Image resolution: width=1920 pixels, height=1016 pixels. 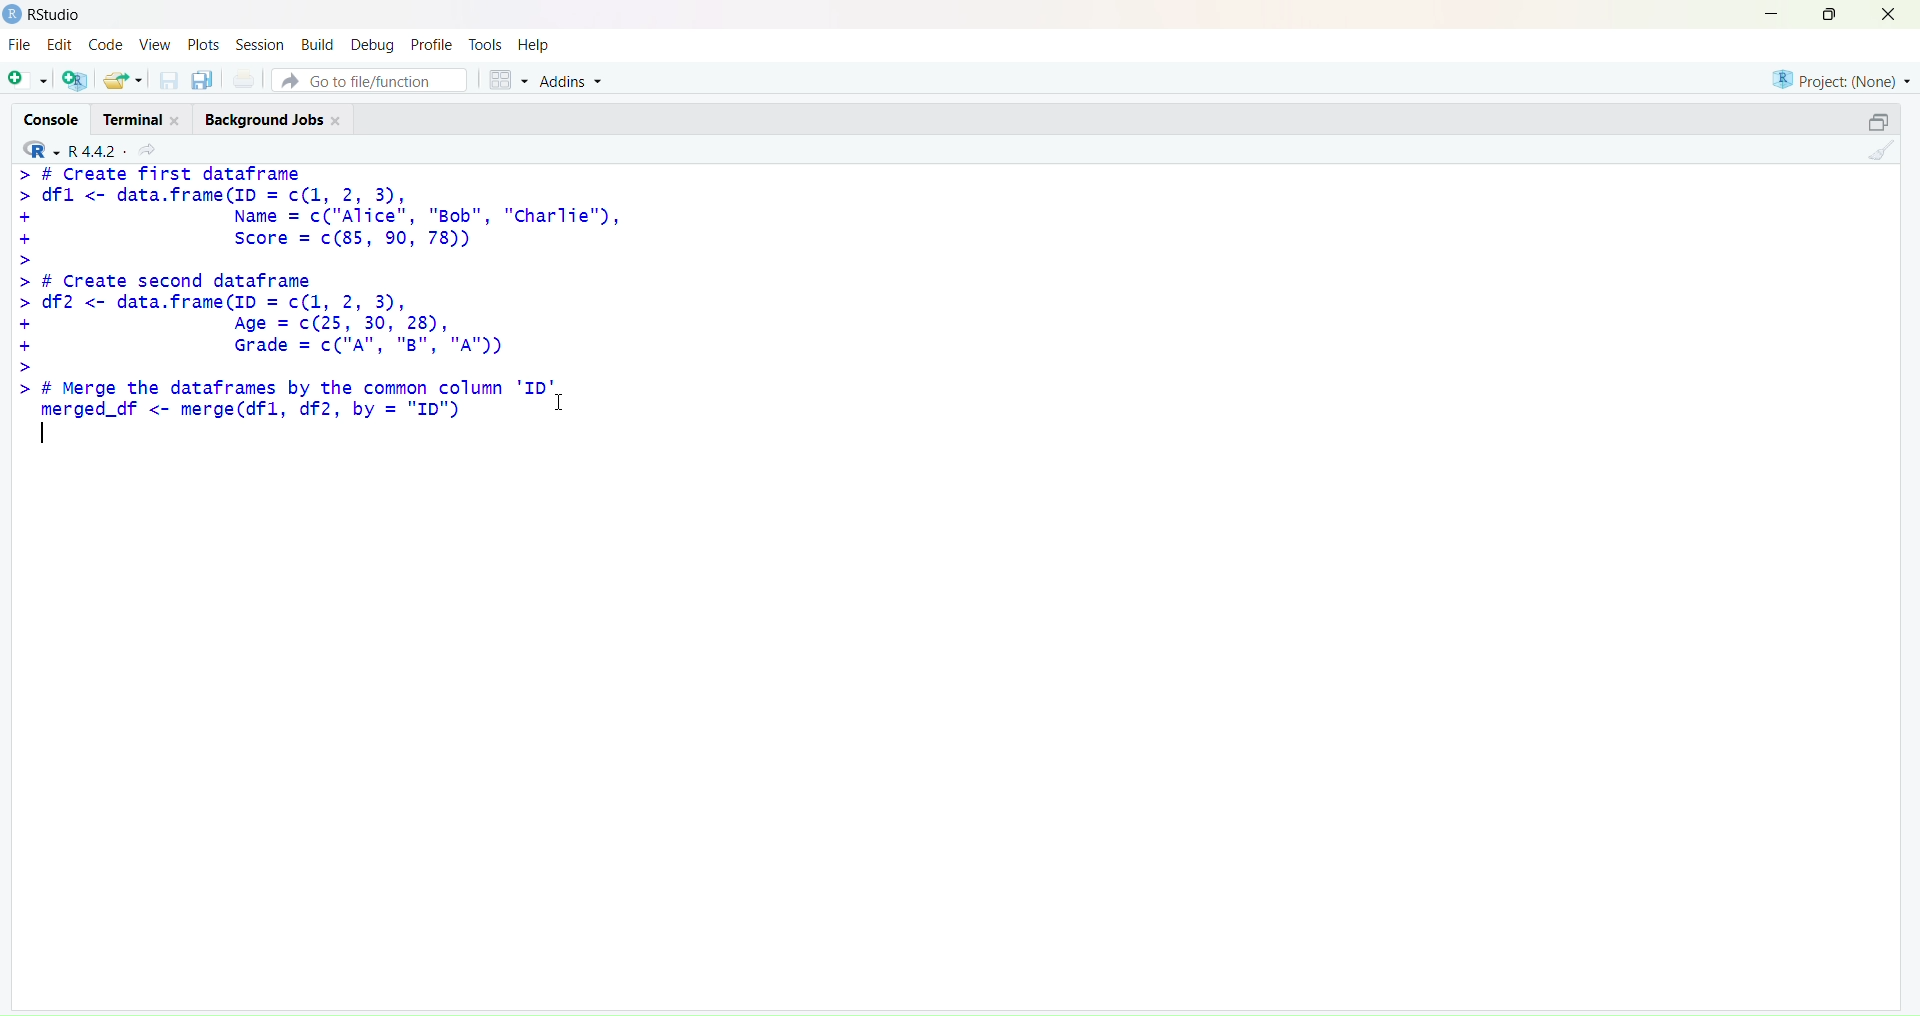 What do you see at coordinates (560, 403) in the screenshot?
I see `cursor` at bounding box center [560, 403].